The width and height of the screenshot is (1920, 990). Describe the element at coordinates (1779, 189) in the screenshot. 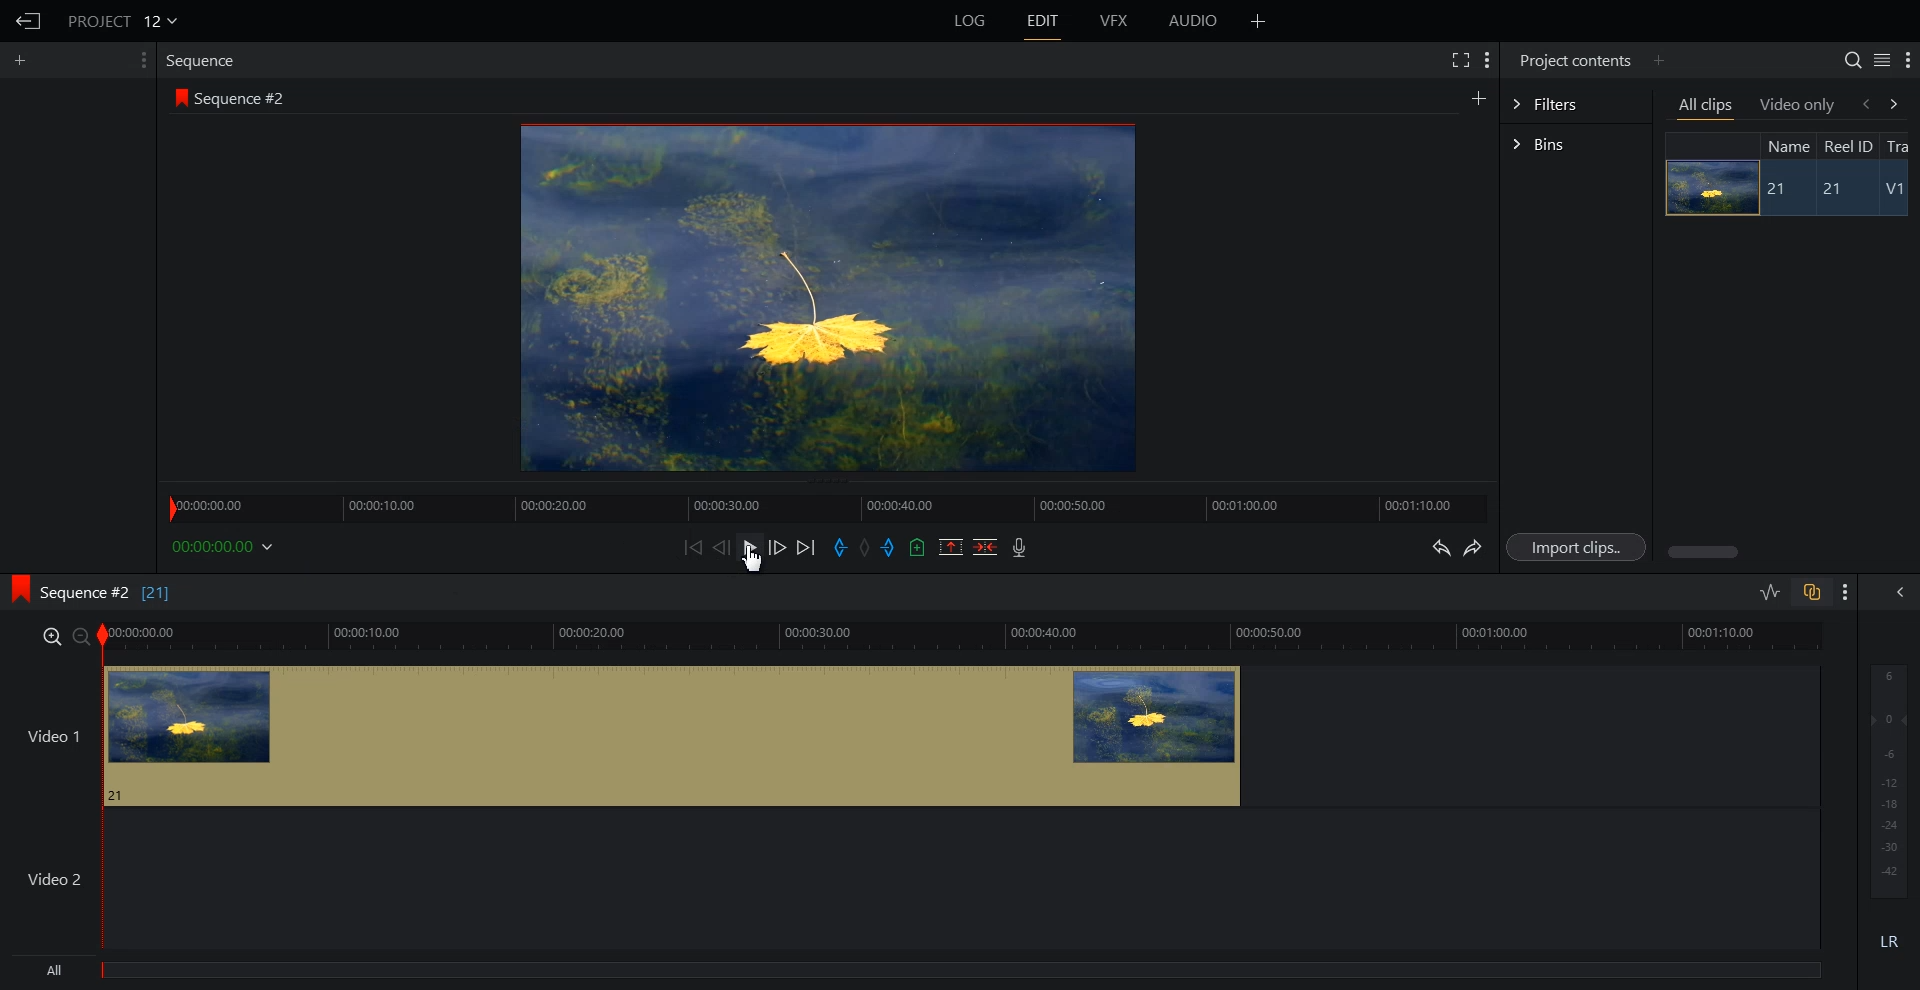

I see `21` at that location.